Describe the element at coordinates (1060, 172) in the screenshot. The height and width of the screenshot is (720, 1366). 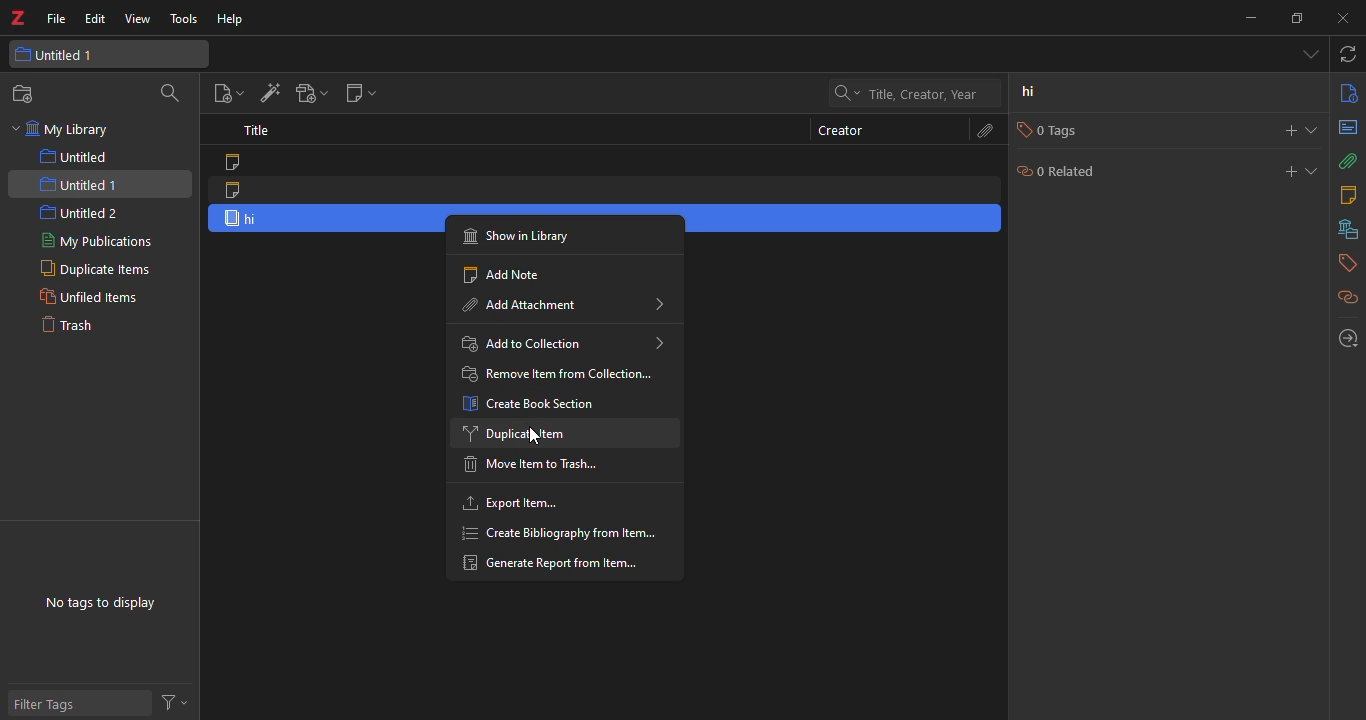
I see `0 related` at that location.